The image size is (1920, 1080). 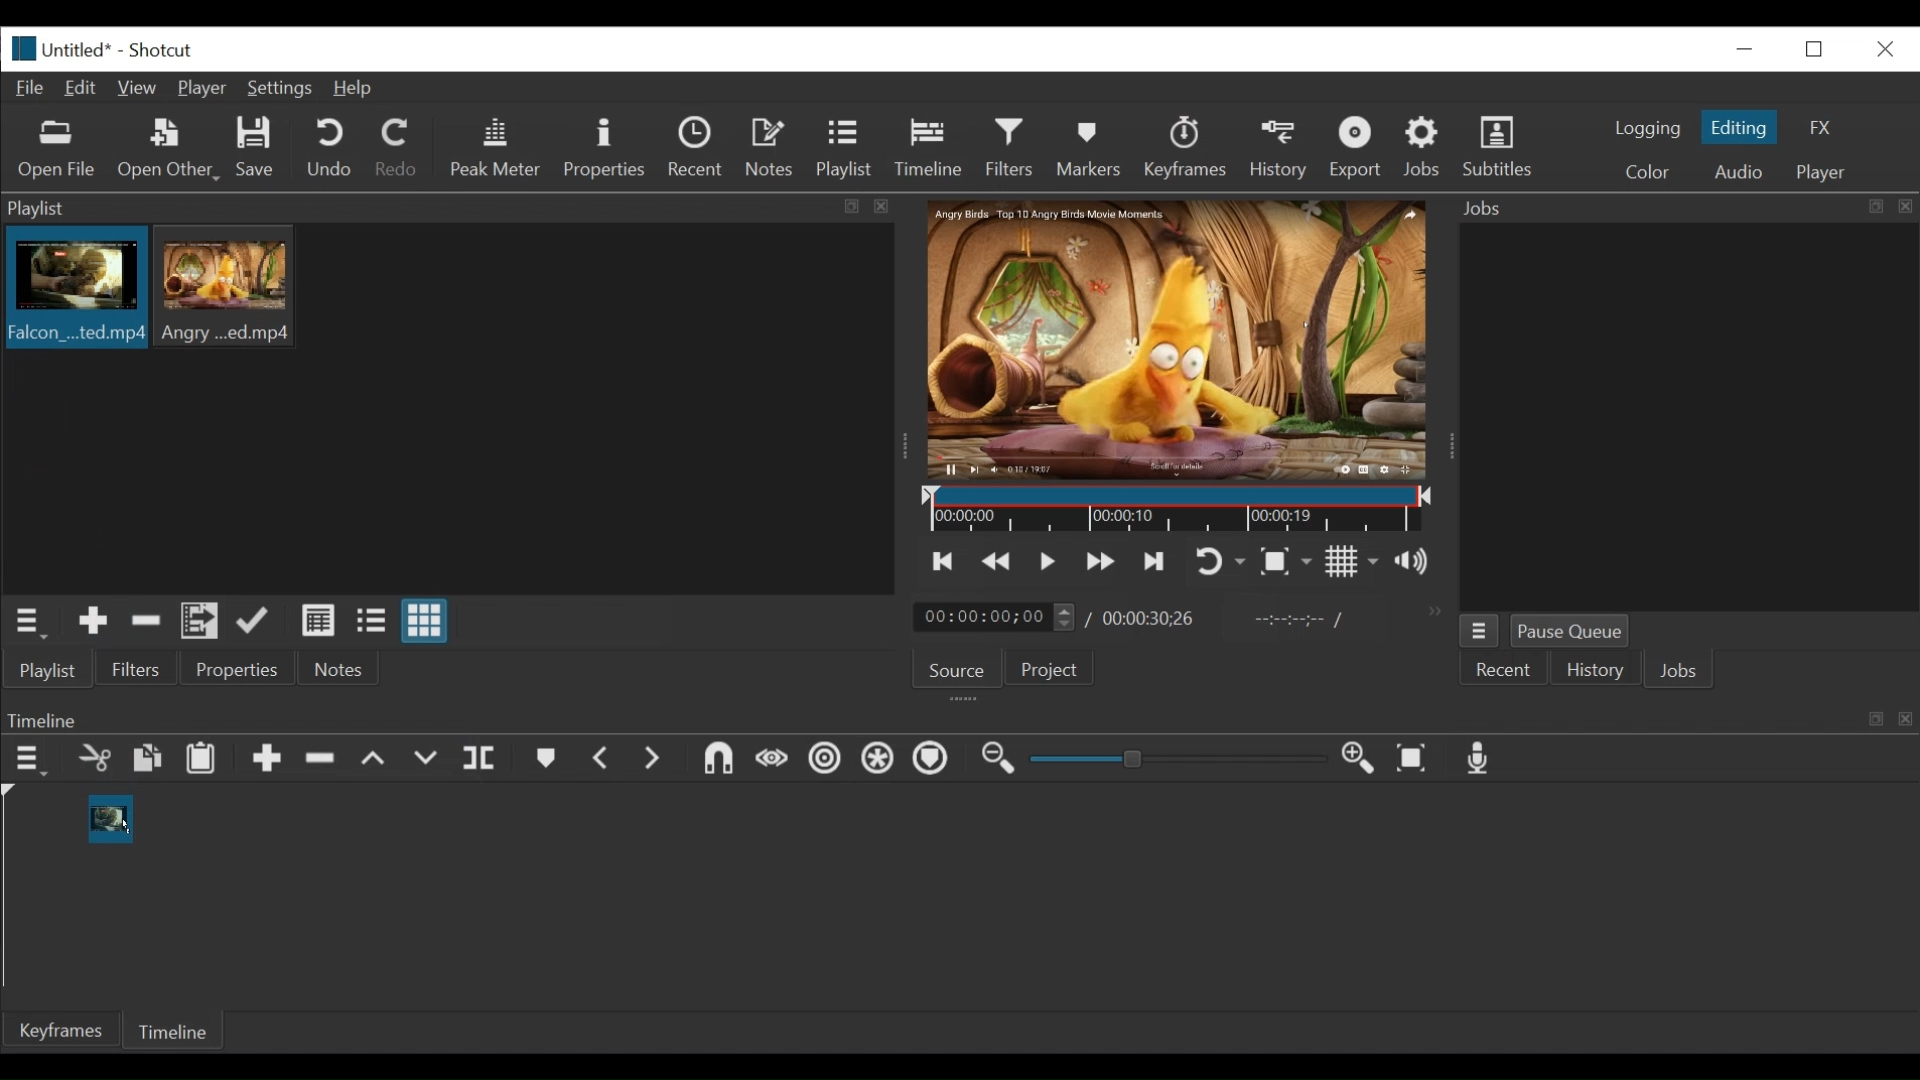 I want to click on skip to the next point, so click(x=1157, y=561).